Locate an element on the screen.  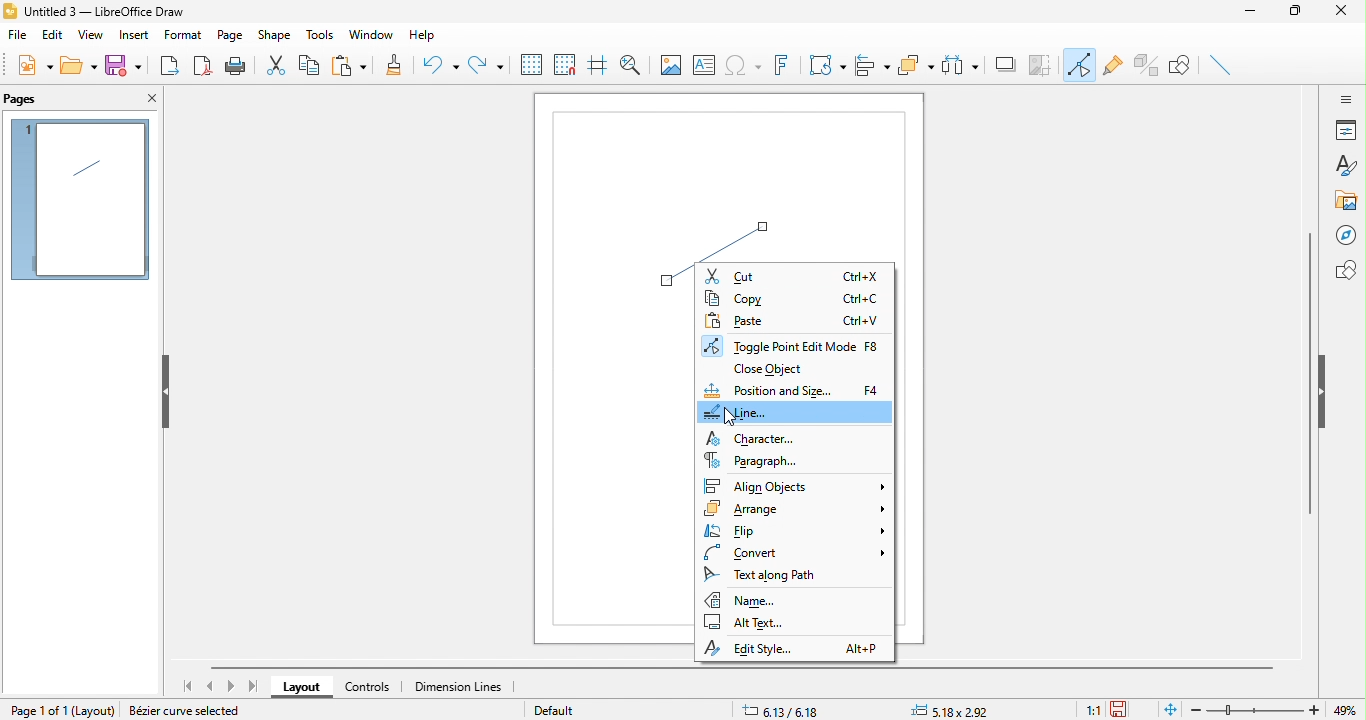
tools is located at coordinates (315, 34).